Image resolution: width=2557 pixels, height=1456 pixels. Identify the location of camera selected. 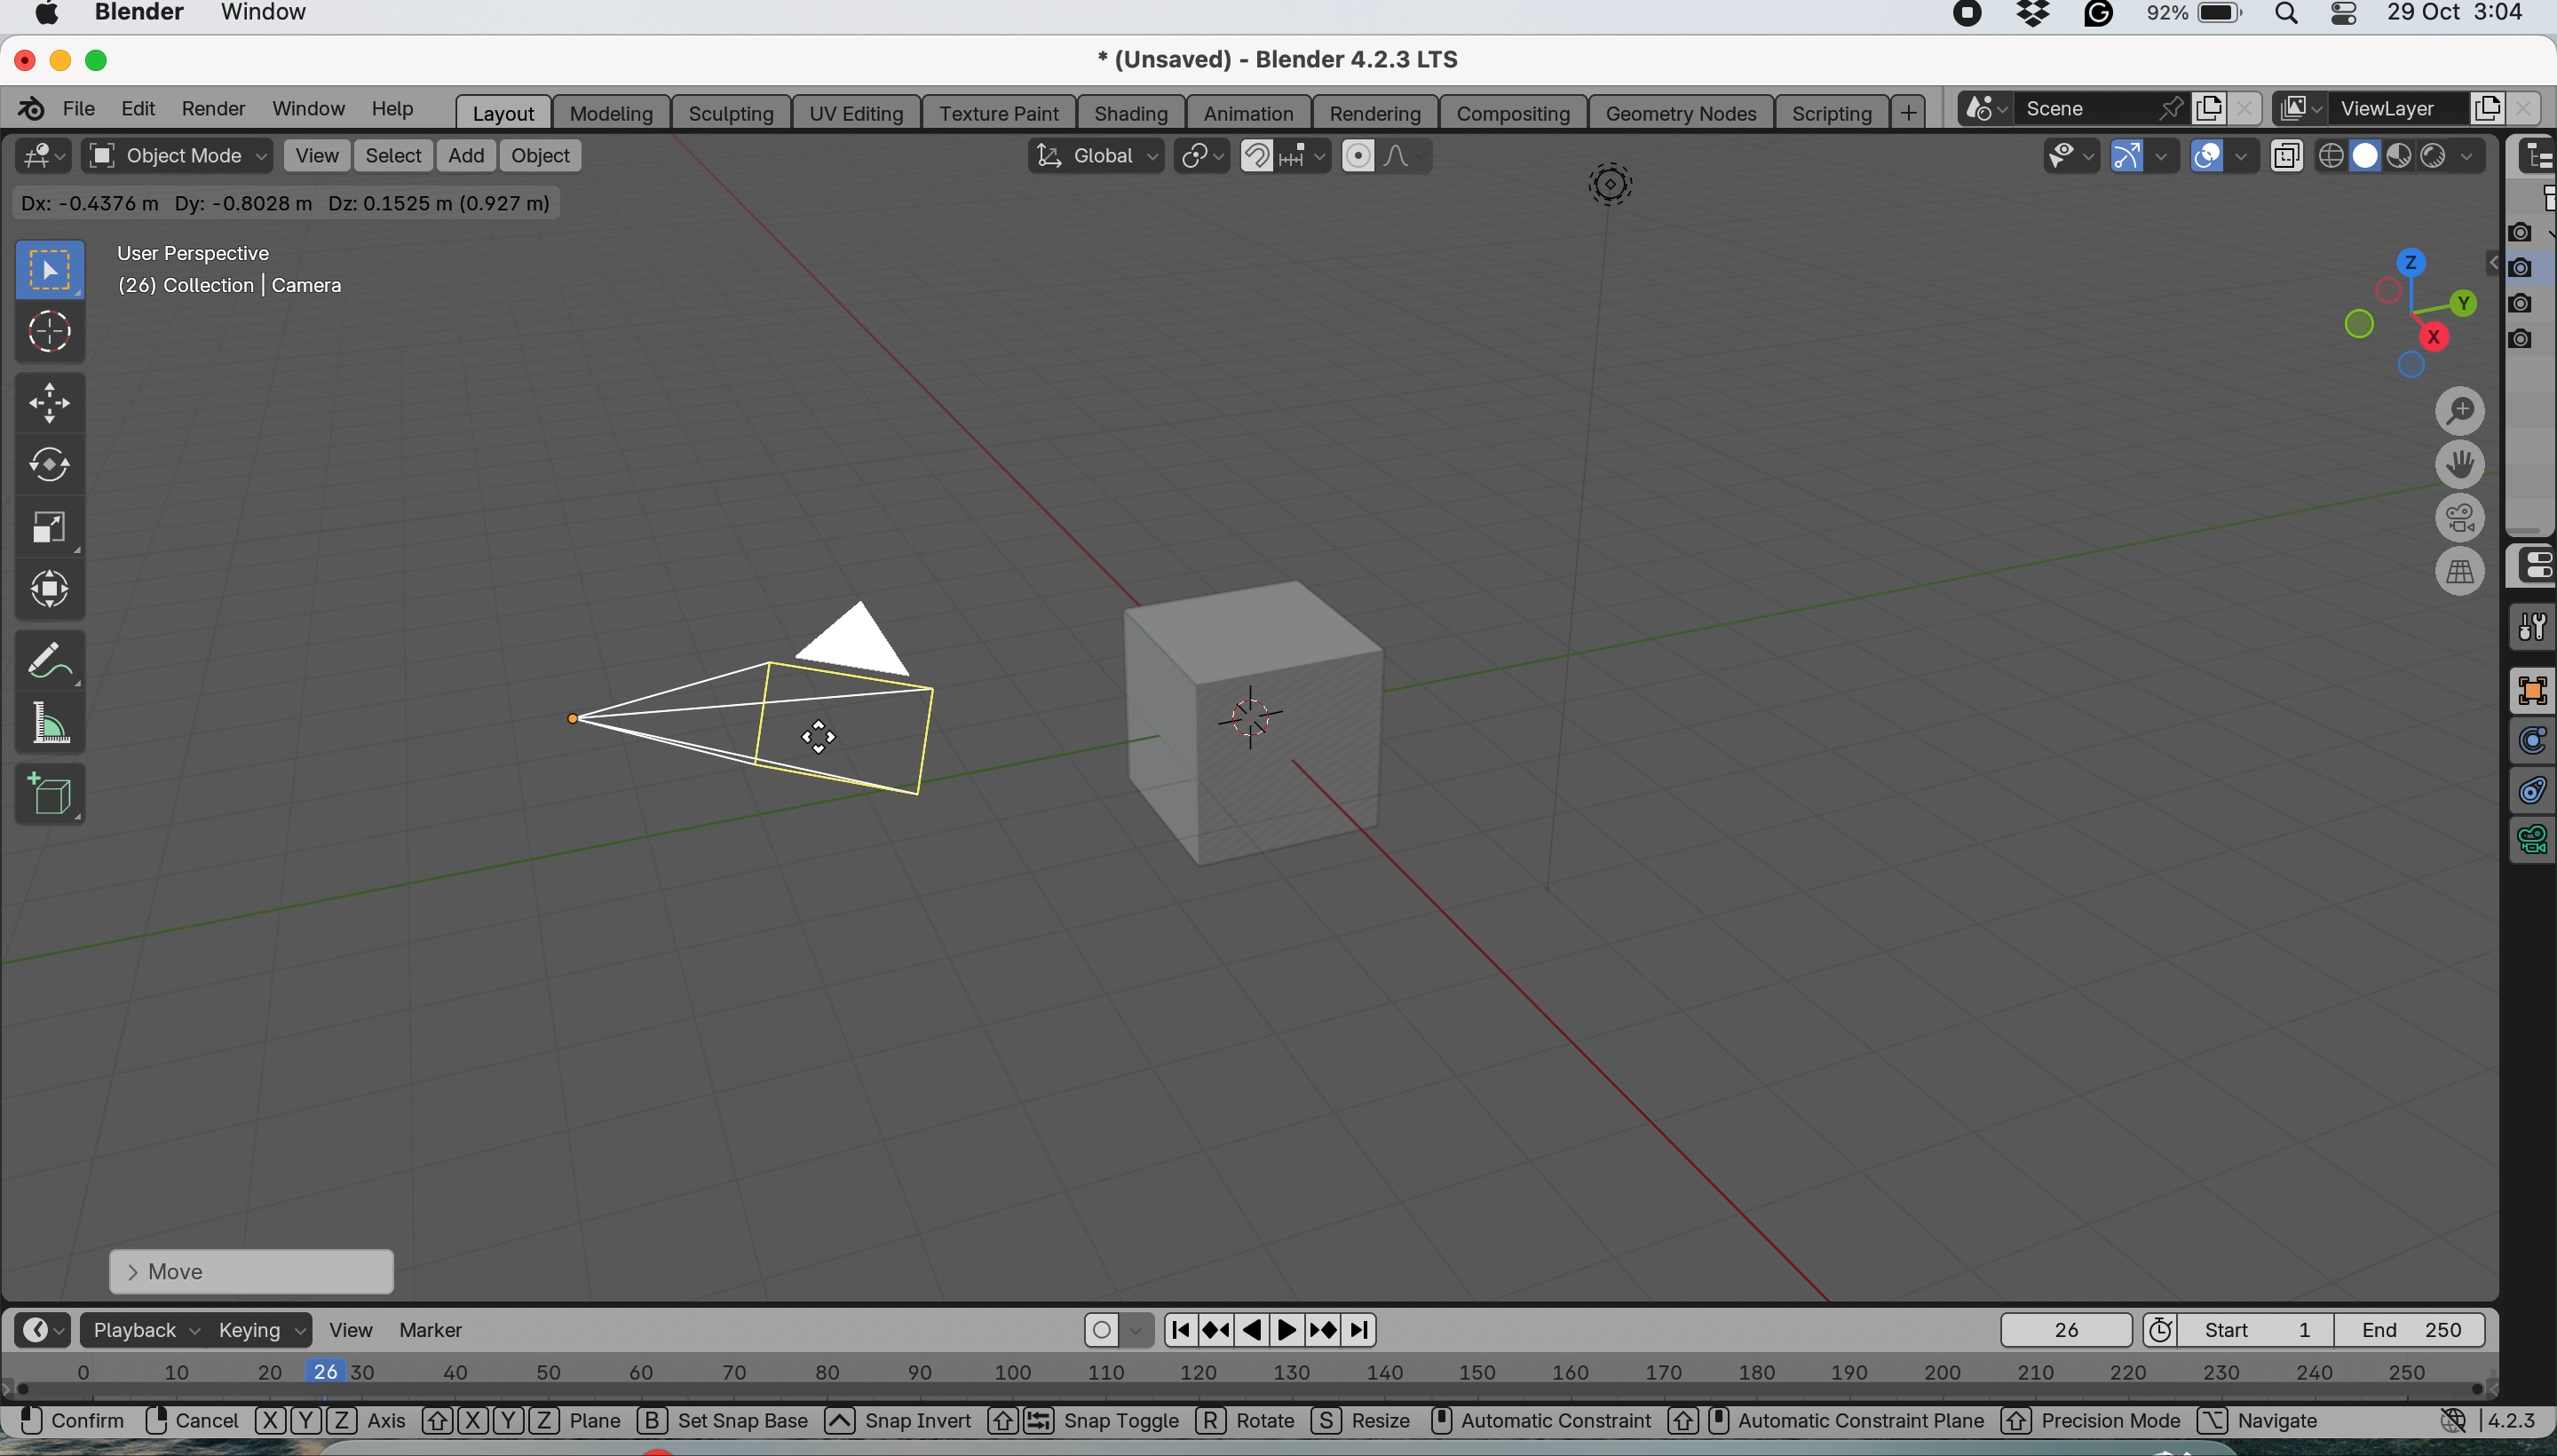
(761, 695).